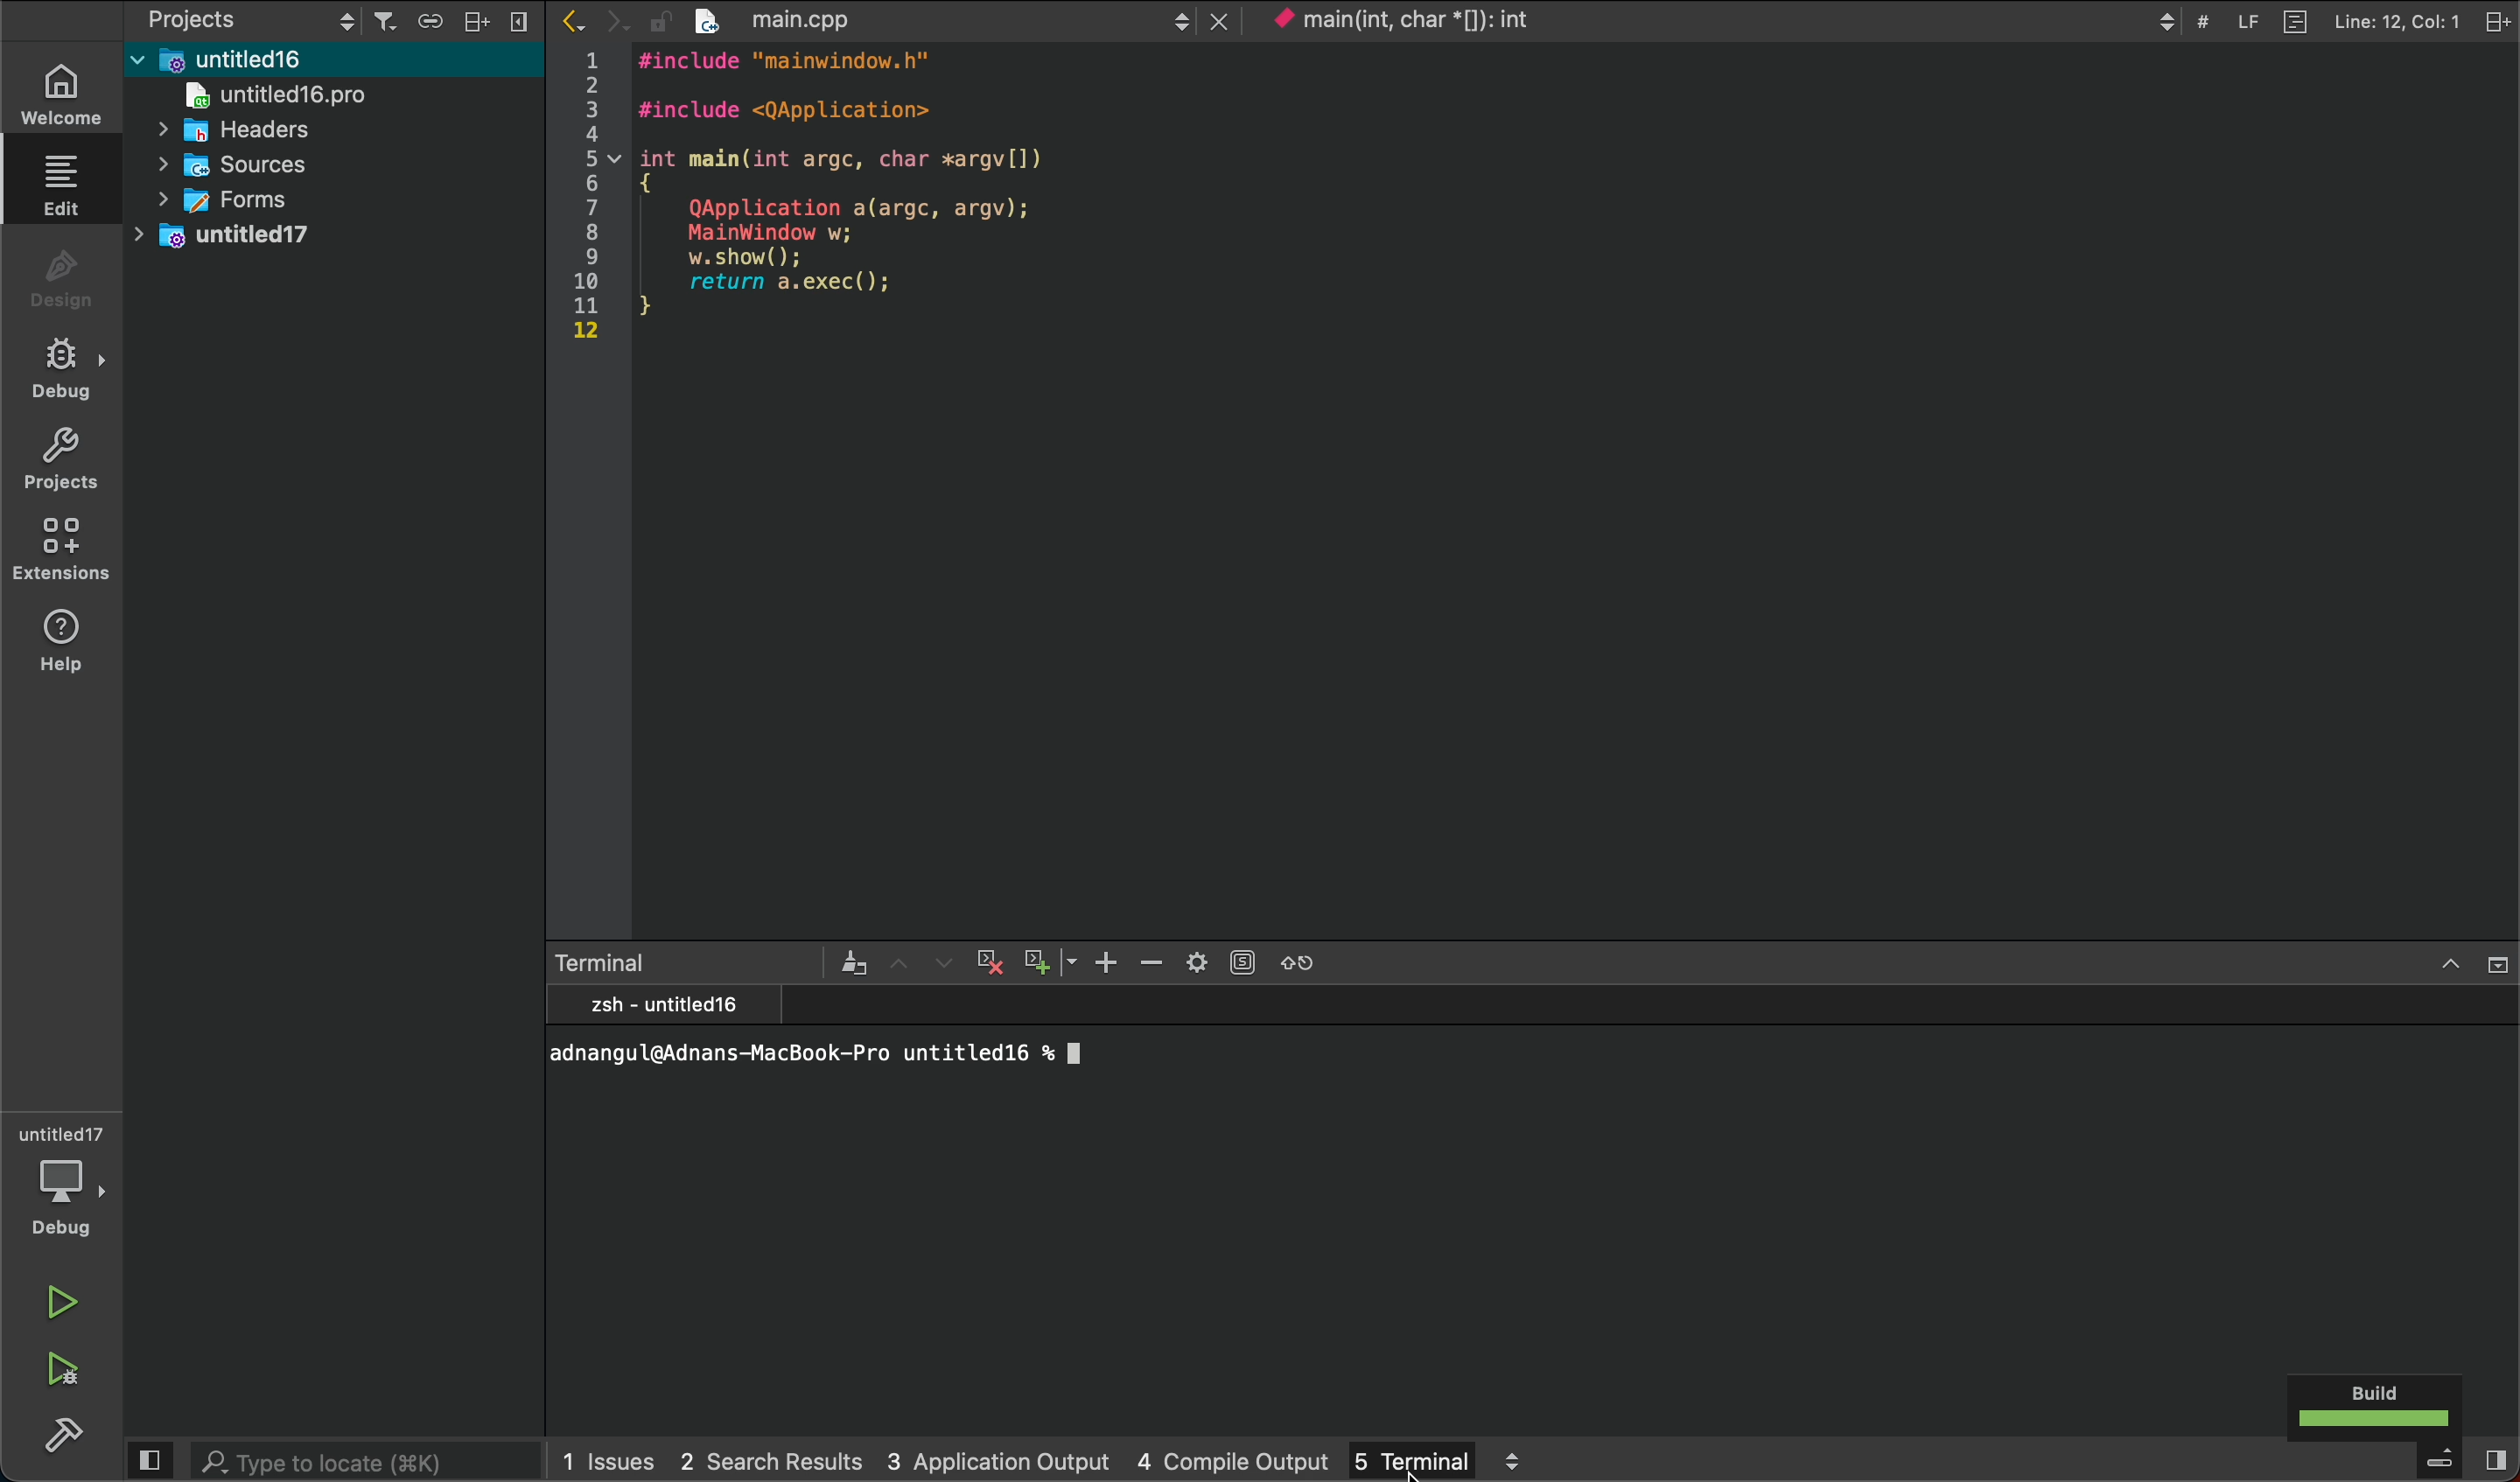  Describe the element at coordinates (858, 196) in the screenshot. I see `#include "mainwindow.h" #include <QApplication>int main(int argc, char *argv[]){QApplication a(argc, argv);MainWindow w;w.show();return a.exec();}` at that location.